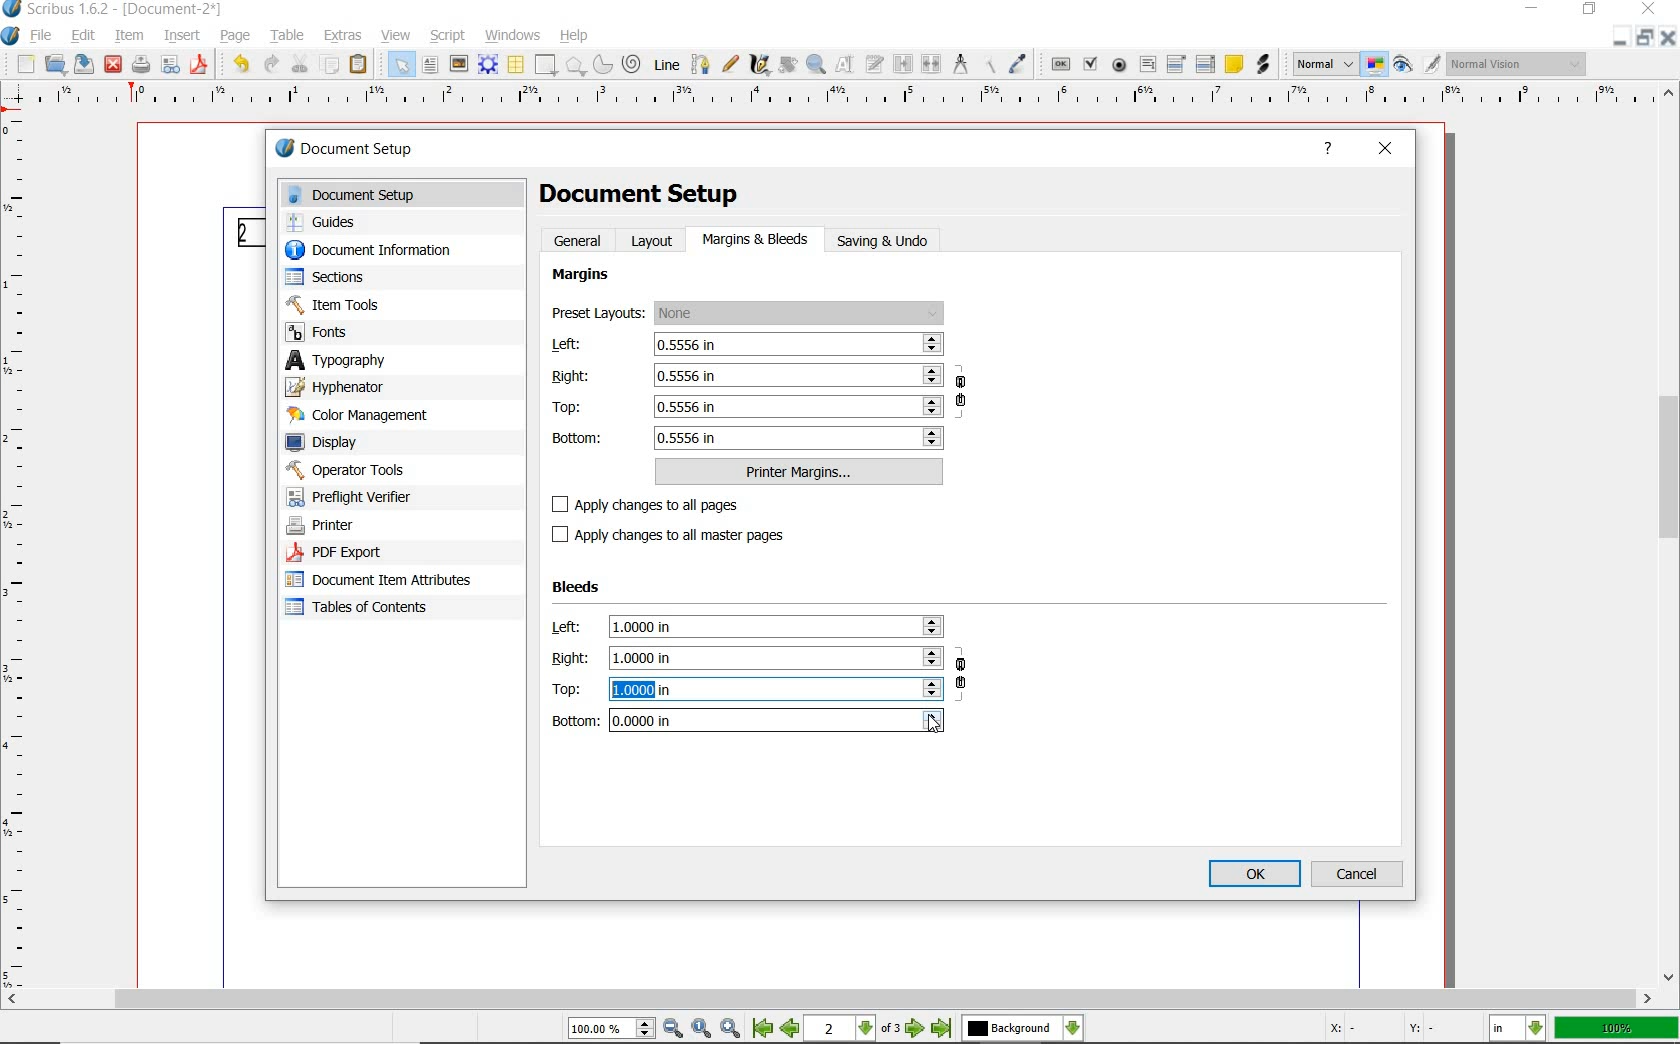 The image size is (1680, 1044). What do you see at coordinates (746, 345) in the screenshot?
I see `left` at bounding box center [746, 345].